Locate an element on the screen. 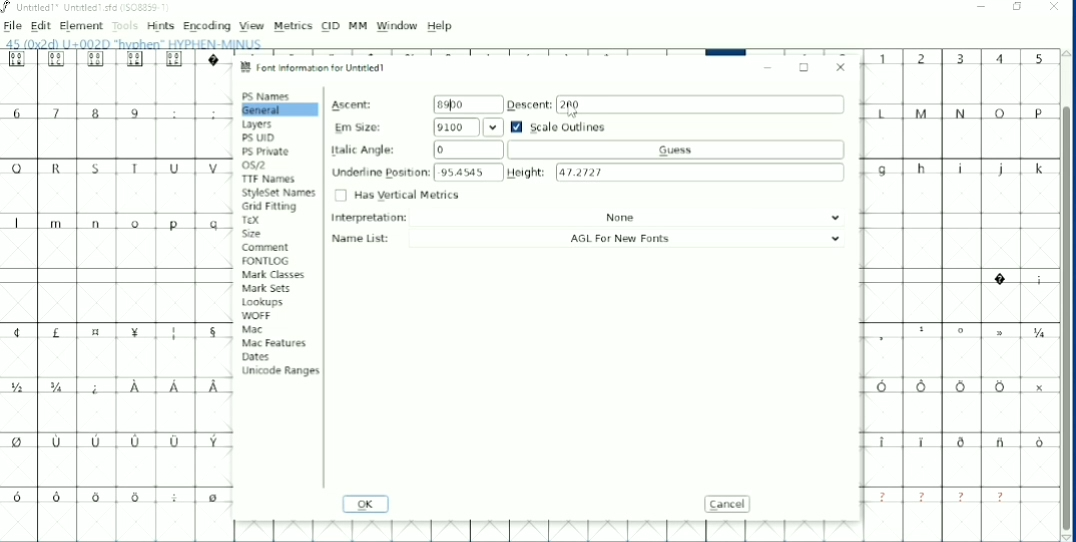 The image size is (1076, 542). Help is located at coordinates (441, 26).